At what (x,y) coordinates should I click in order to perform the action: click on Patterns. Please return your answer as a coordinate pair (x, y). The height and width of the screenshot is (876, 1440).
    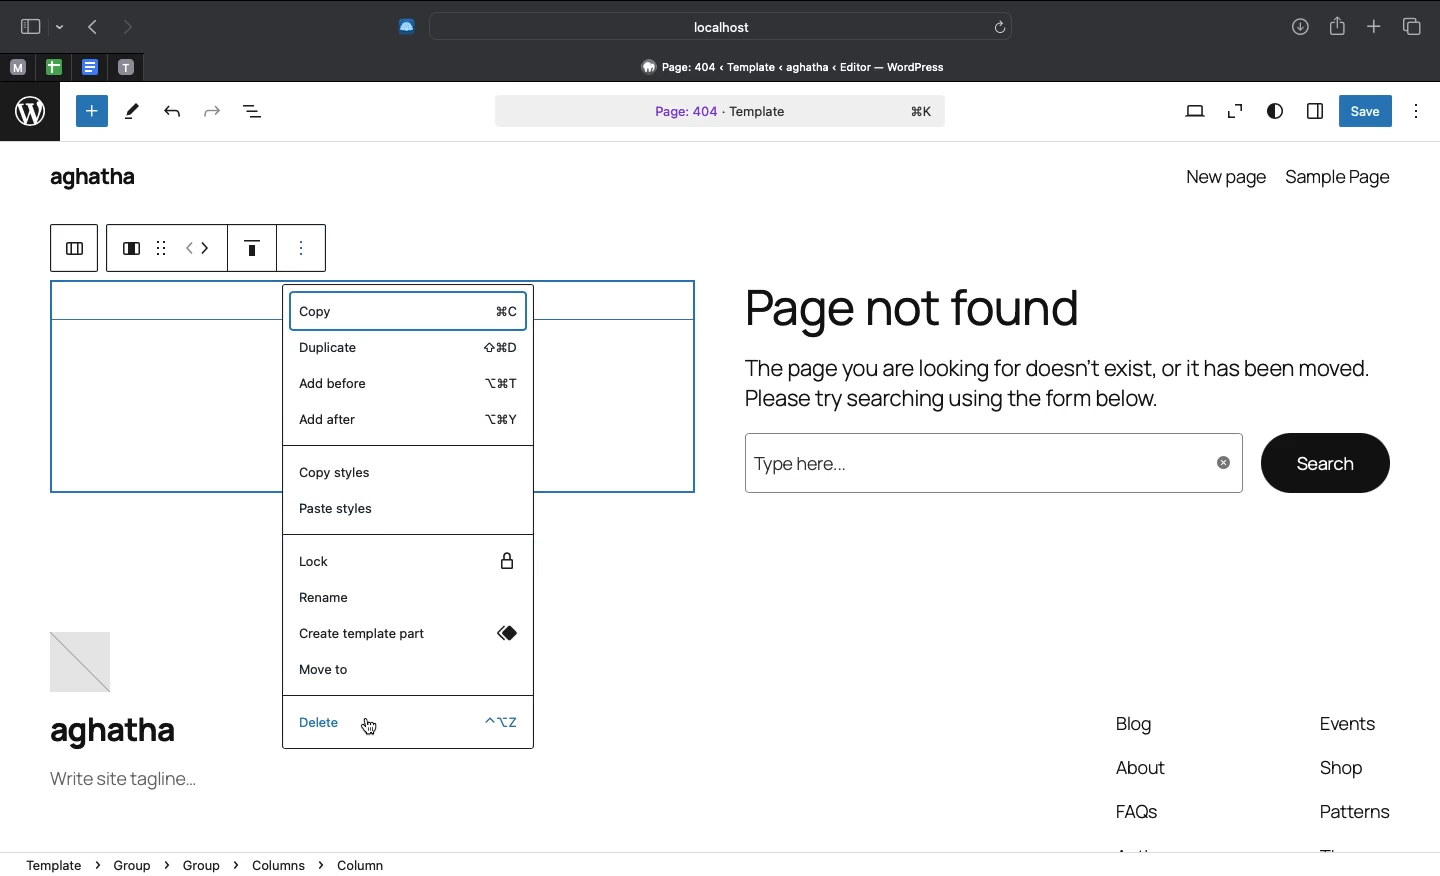
    Looking at the image, I should click on (1353, 812).